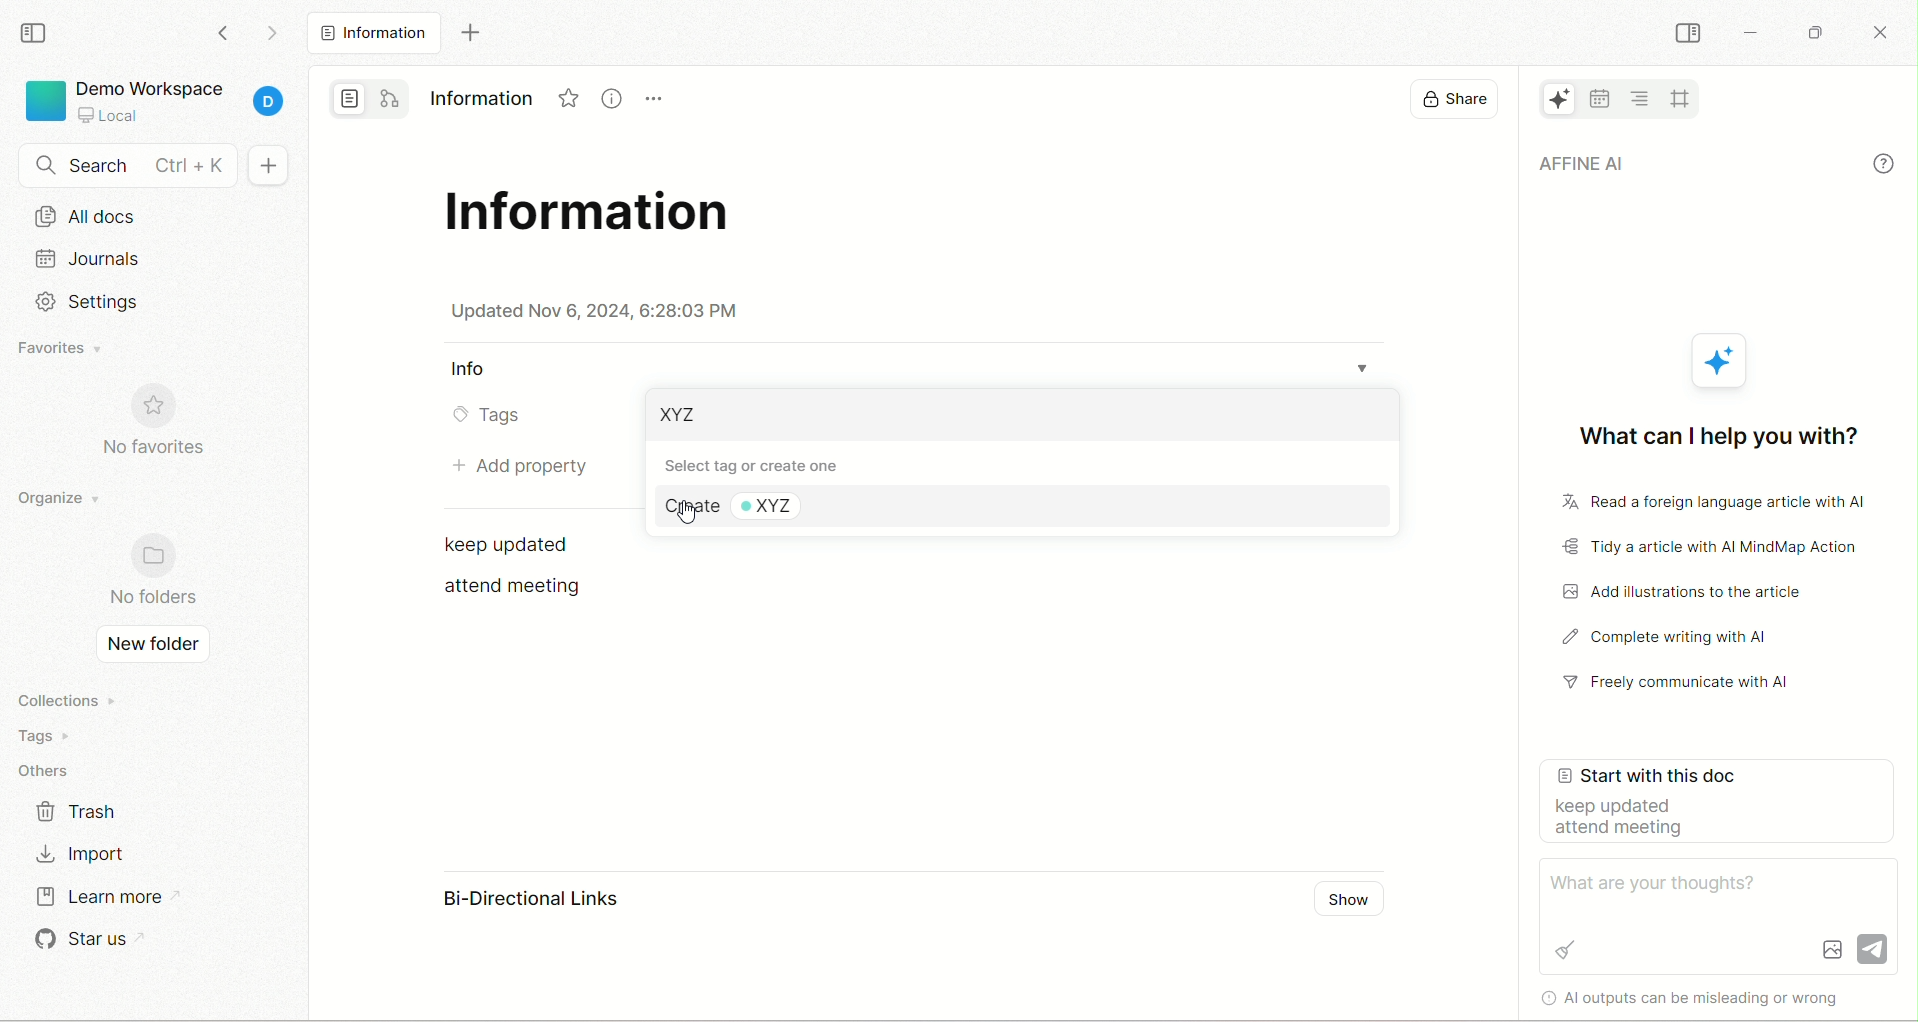  What do you see at coordinates (792, 507) in the screenshot?
I see `XYZ` at bounding box center [792, 507].